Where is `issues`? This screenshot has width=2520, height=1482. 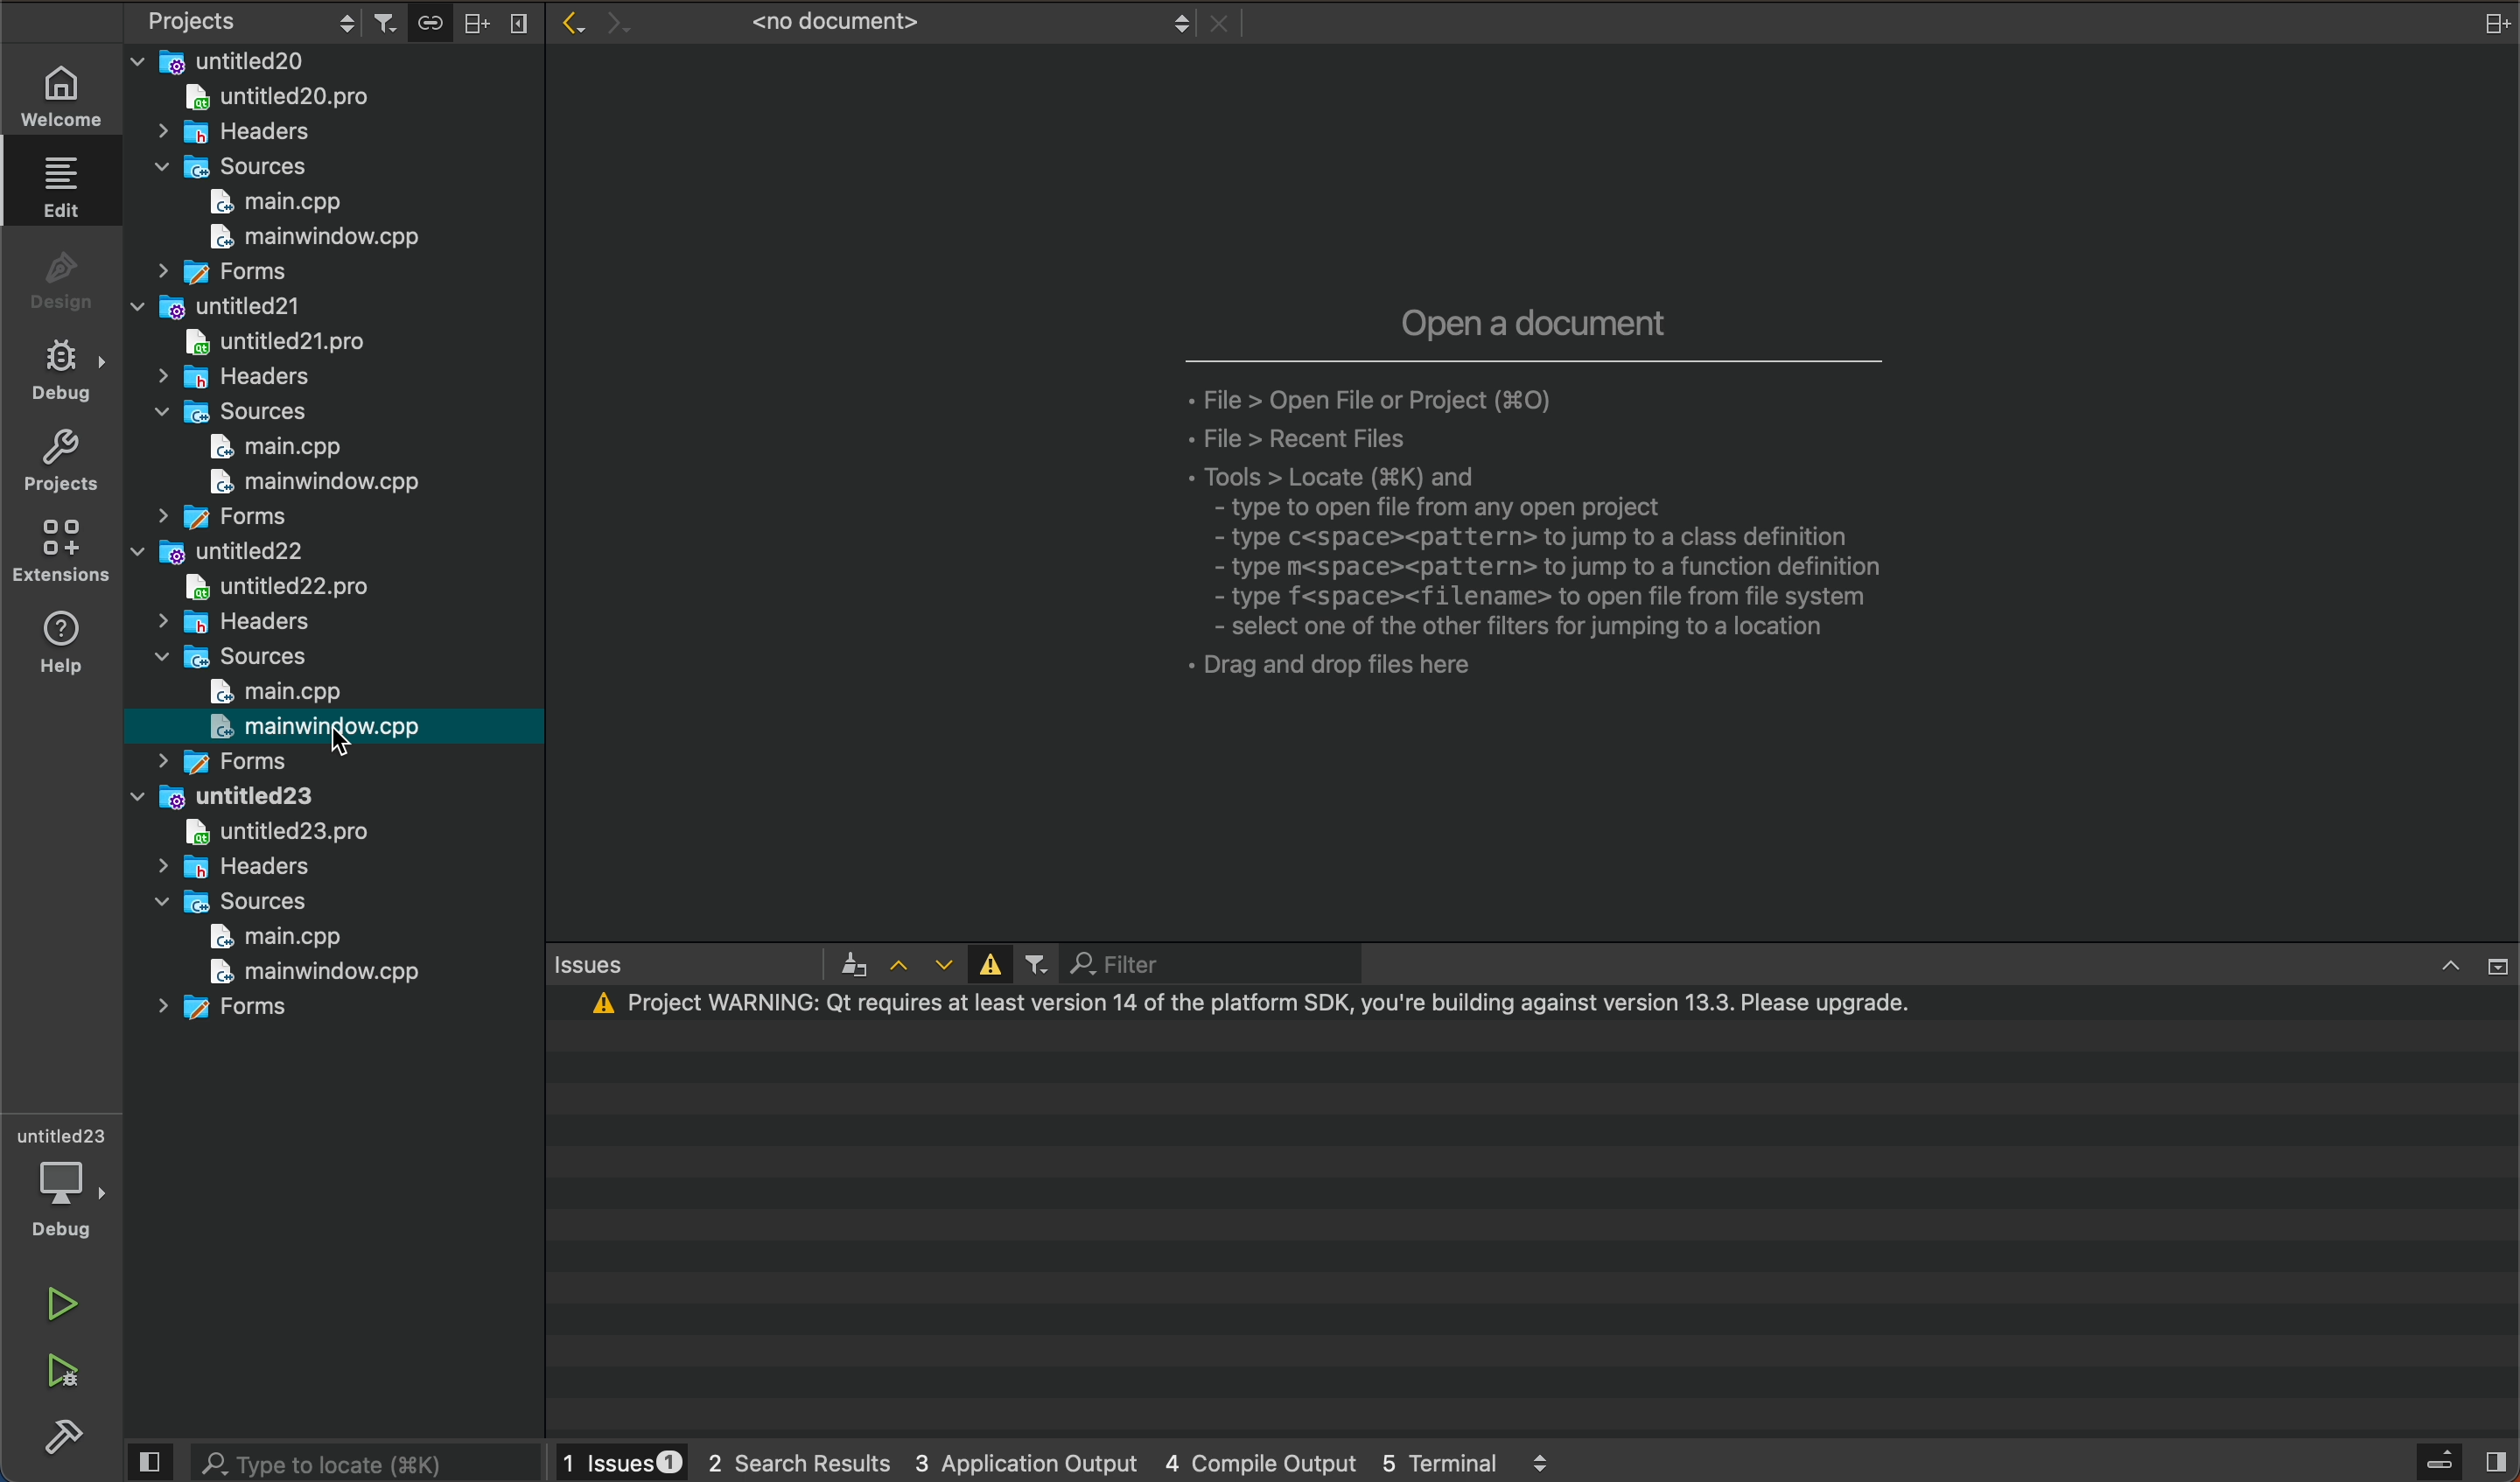
issues is located at coordinates (700, 968).